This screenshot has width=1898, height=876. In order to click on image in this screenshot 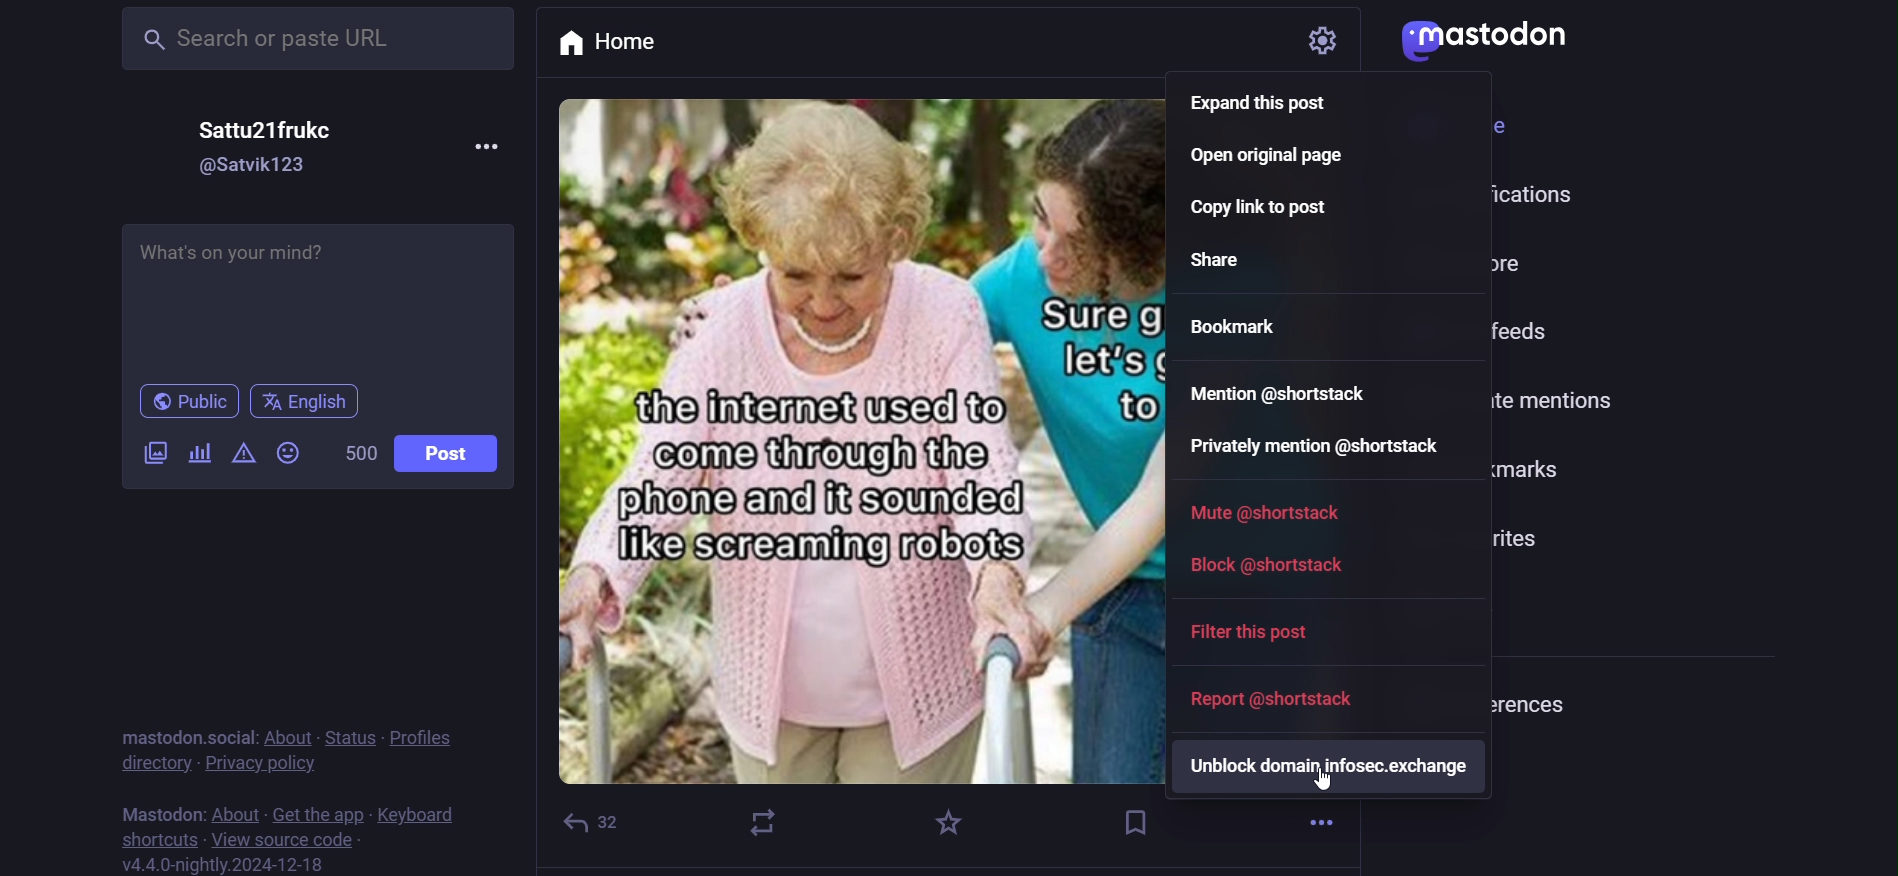, I will do `click(883, 453)`.